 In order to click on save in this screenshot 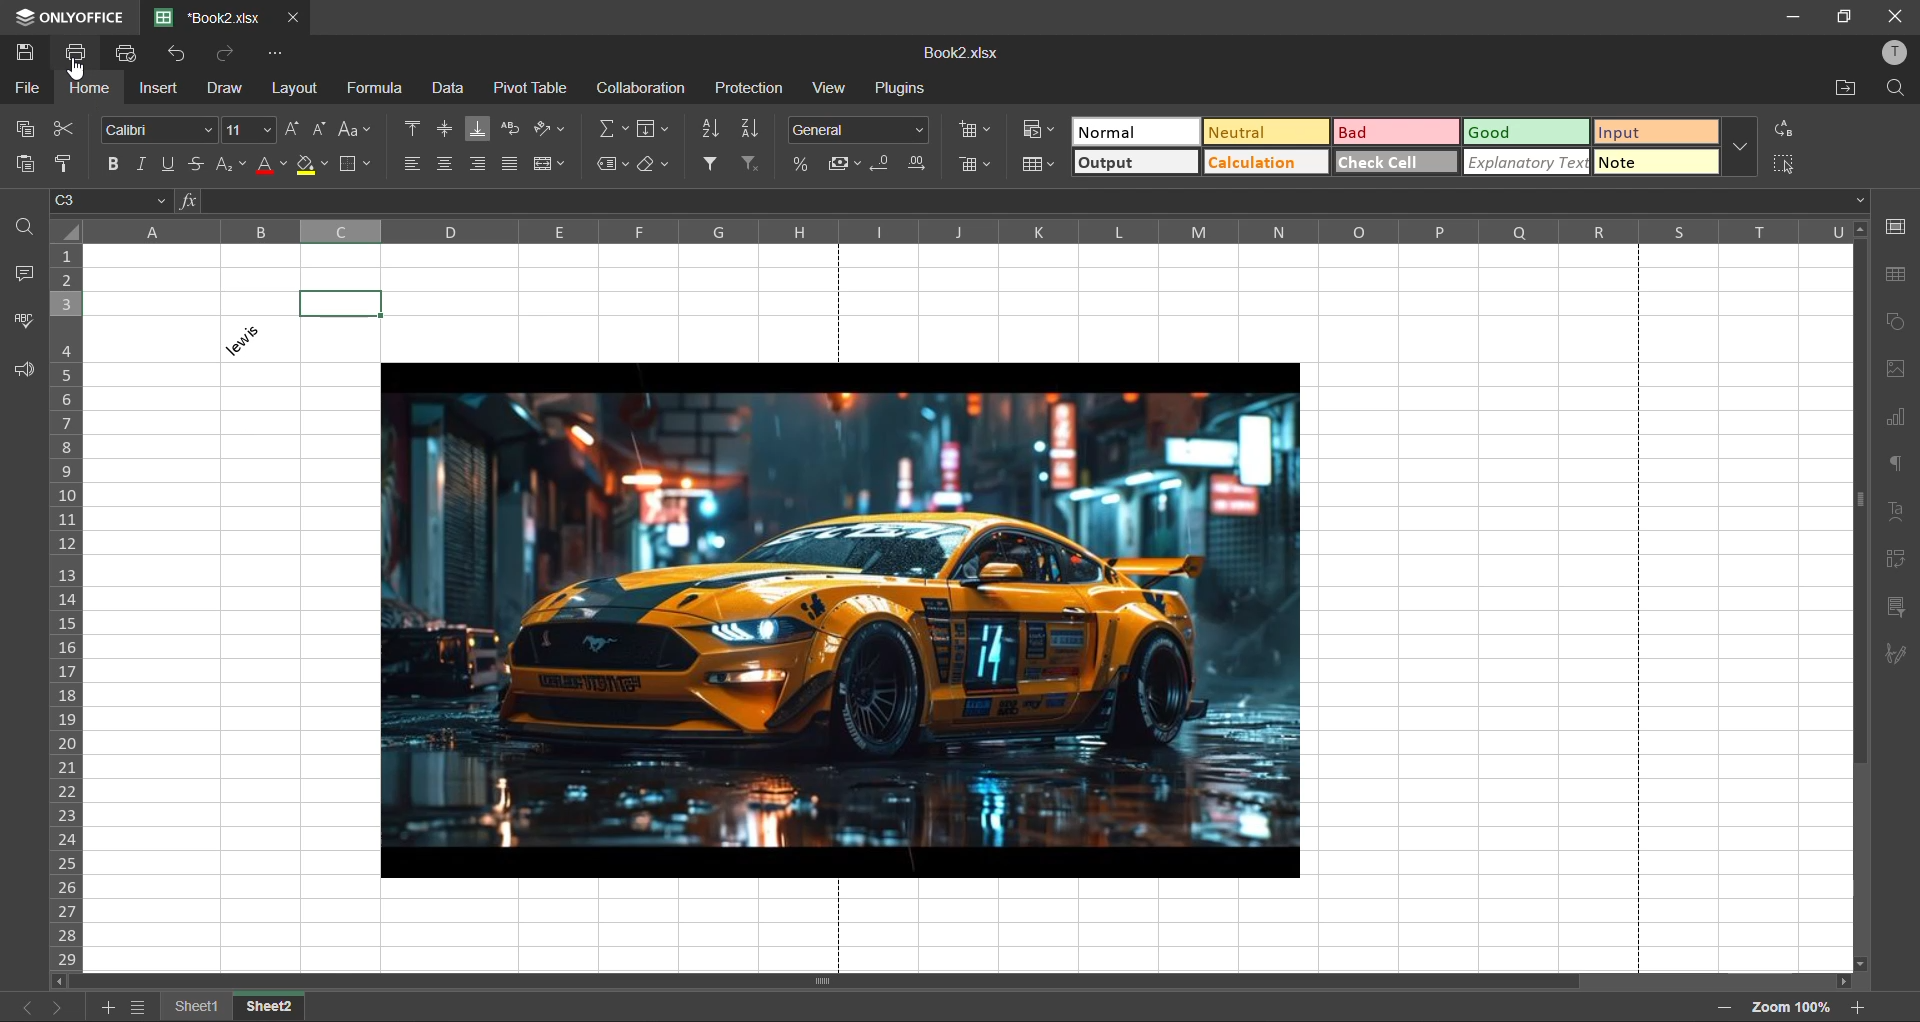, I will do `click(25, 53)`.